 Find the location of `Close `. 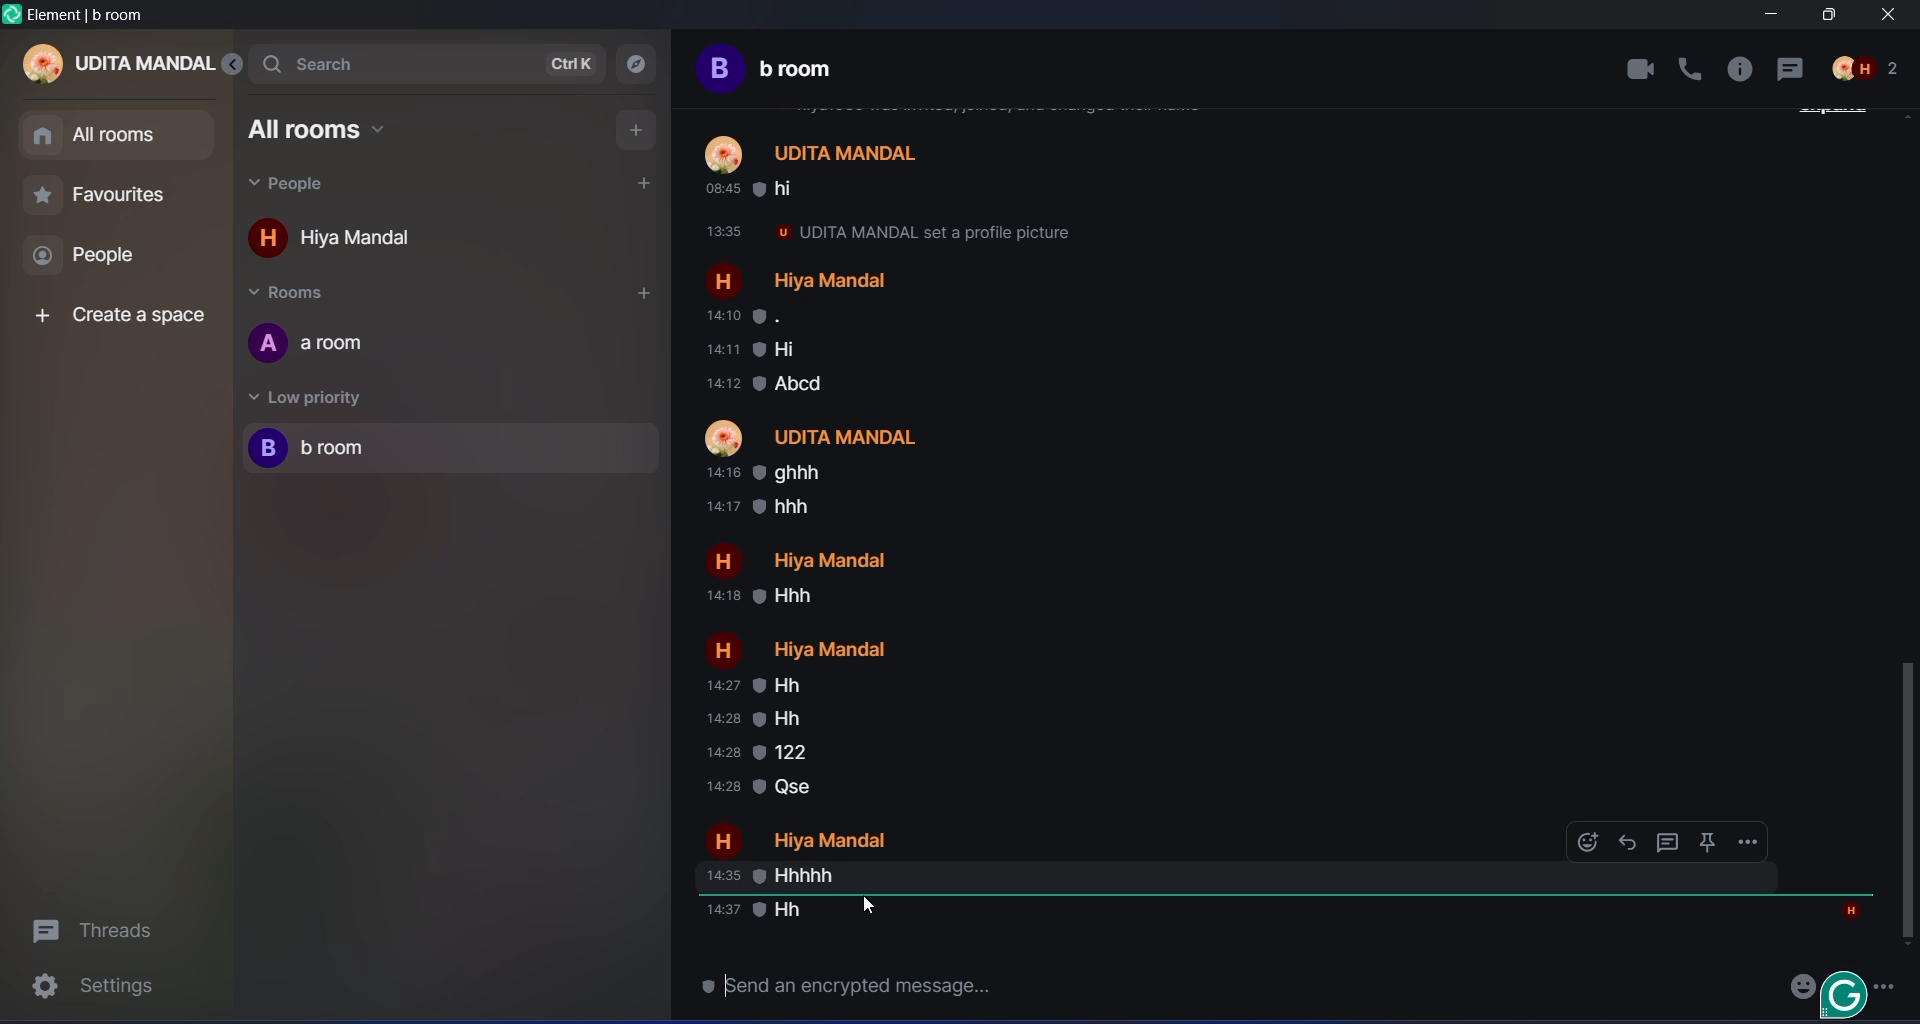

Close  is located at coordinates (1894, 16).